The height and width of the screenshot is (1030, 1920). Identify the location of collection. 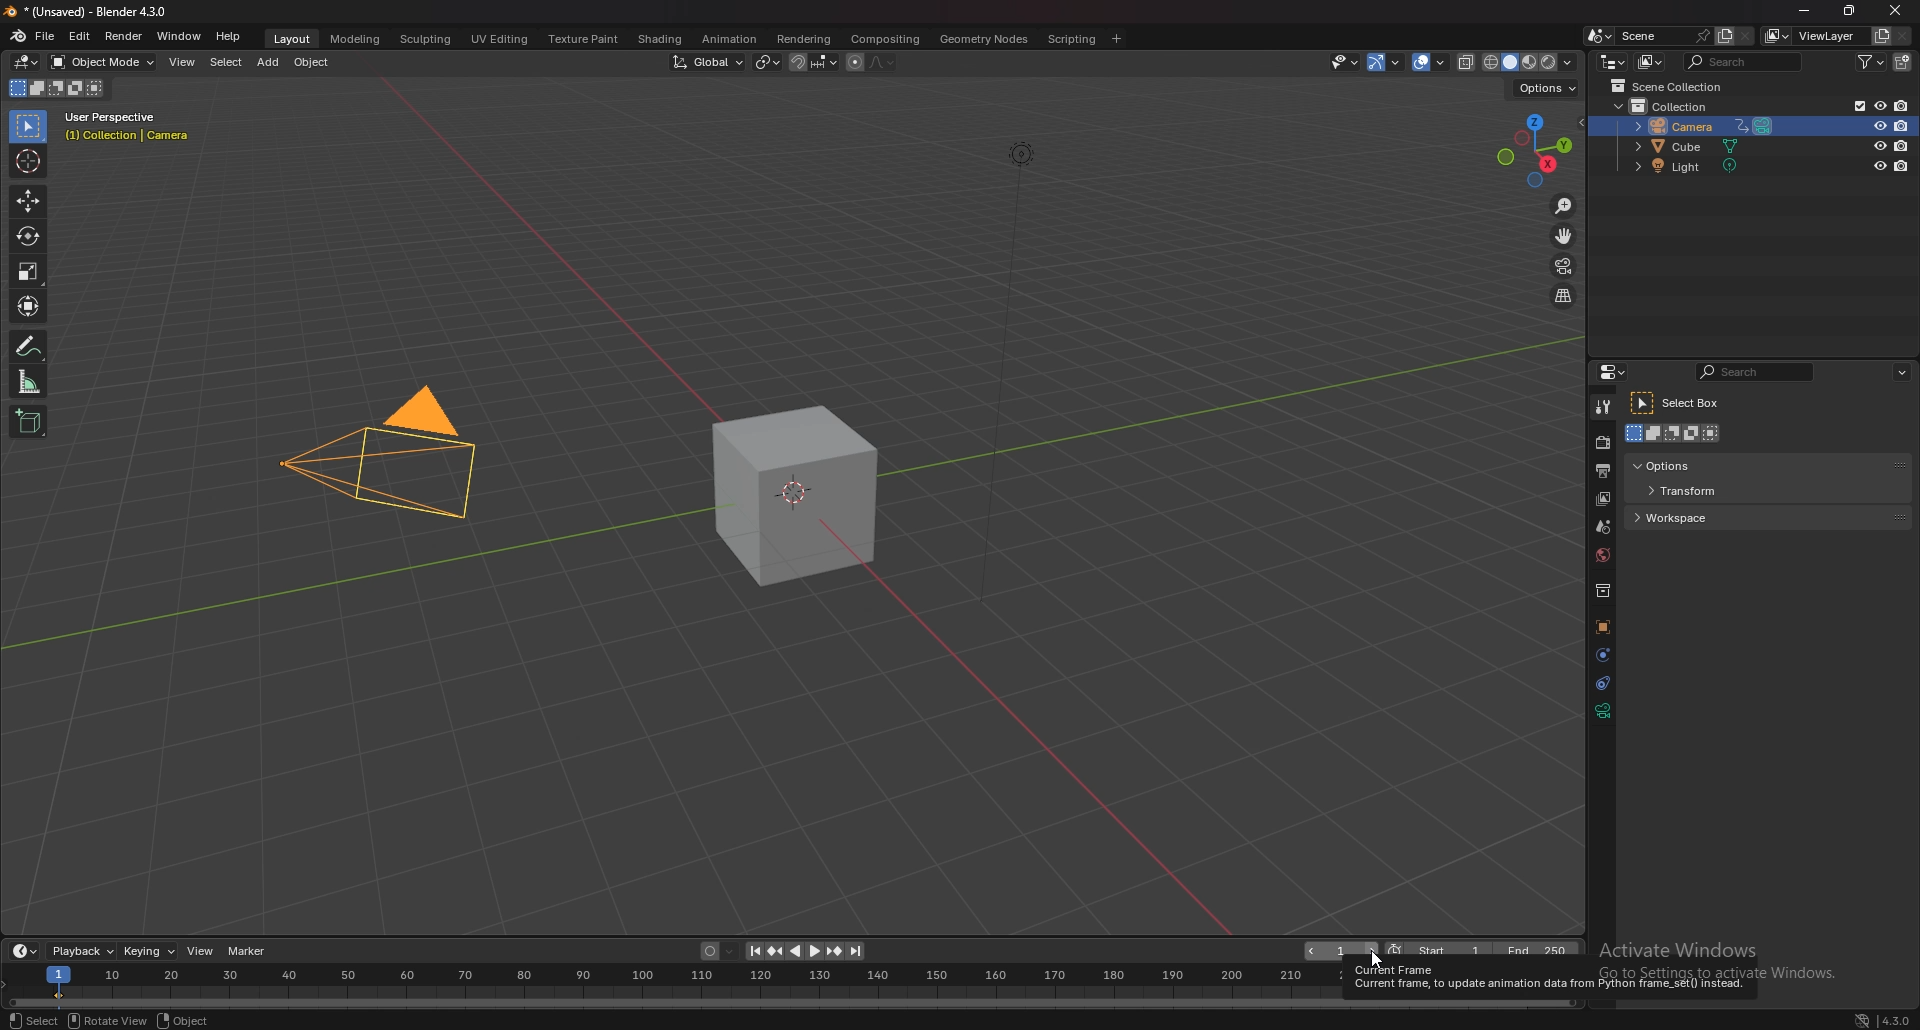
(1671, 106).